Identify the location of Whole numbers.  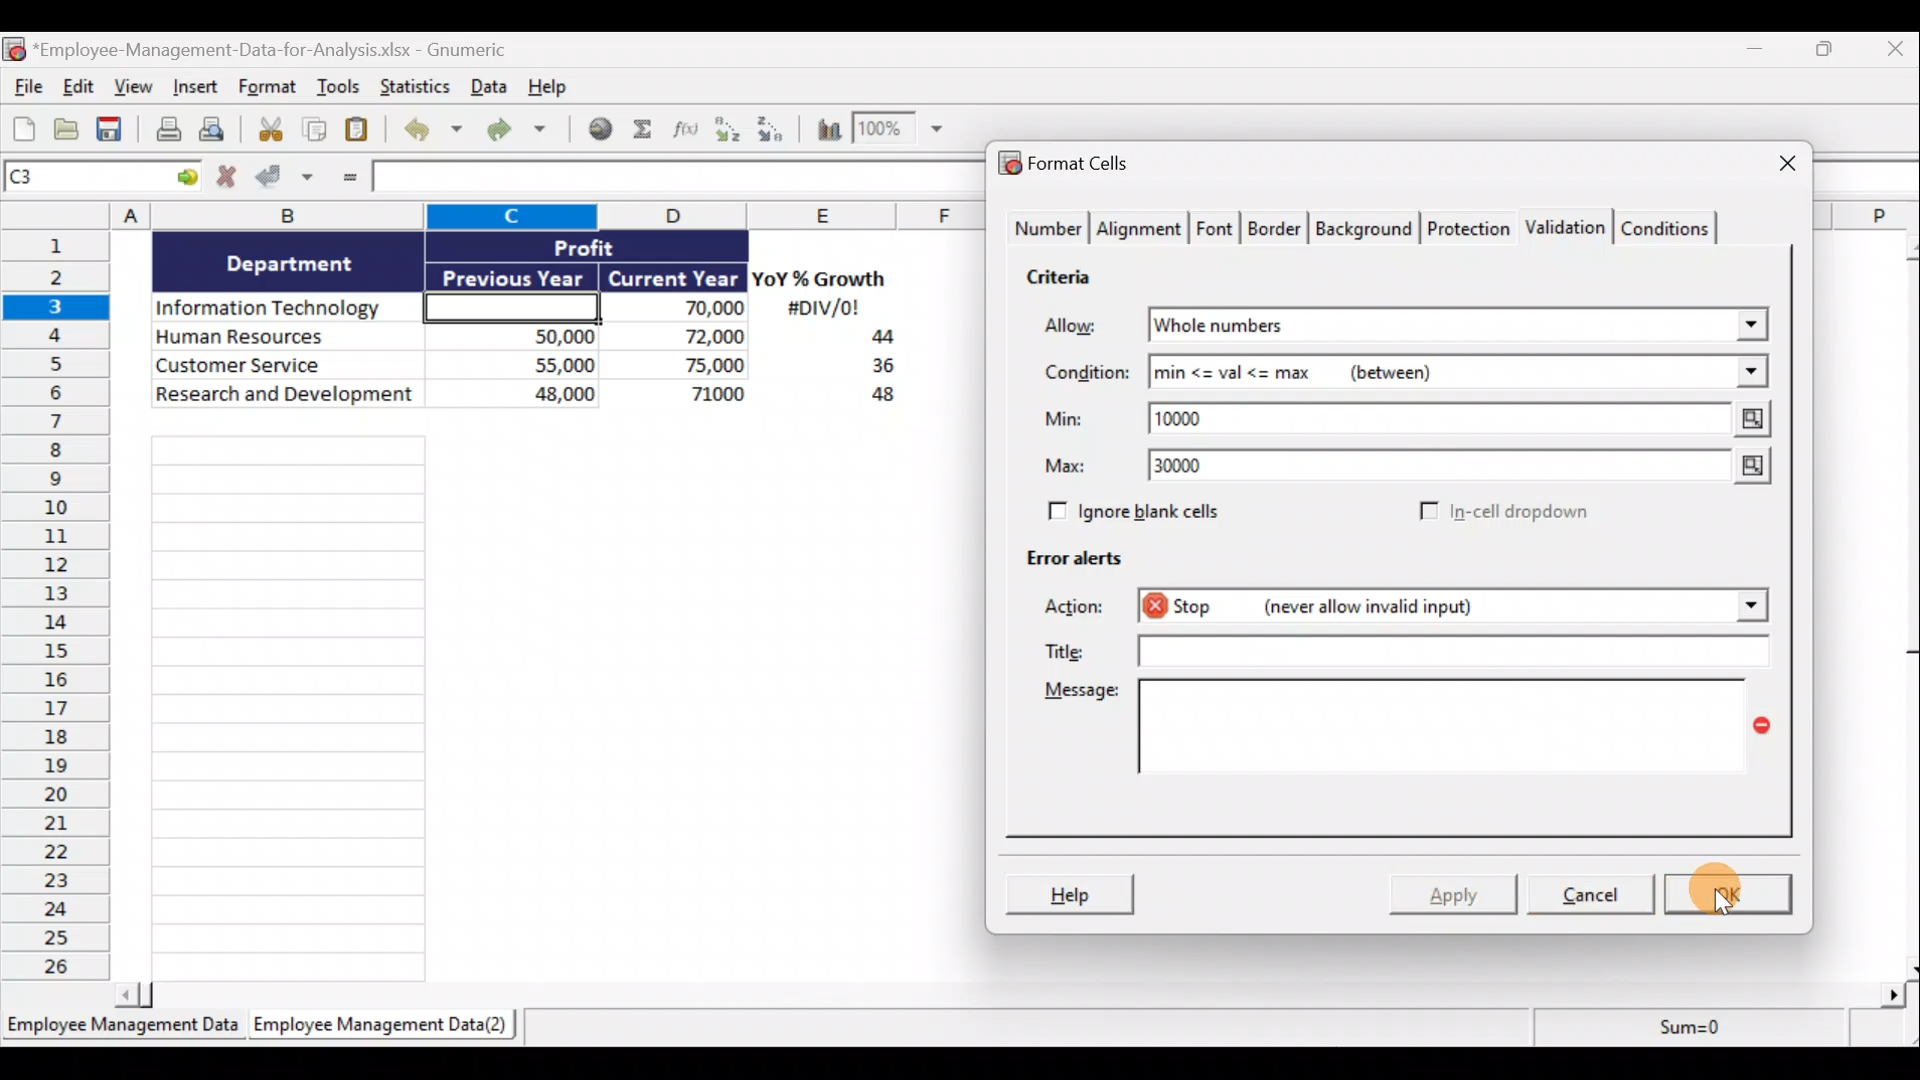
(1342, 326).